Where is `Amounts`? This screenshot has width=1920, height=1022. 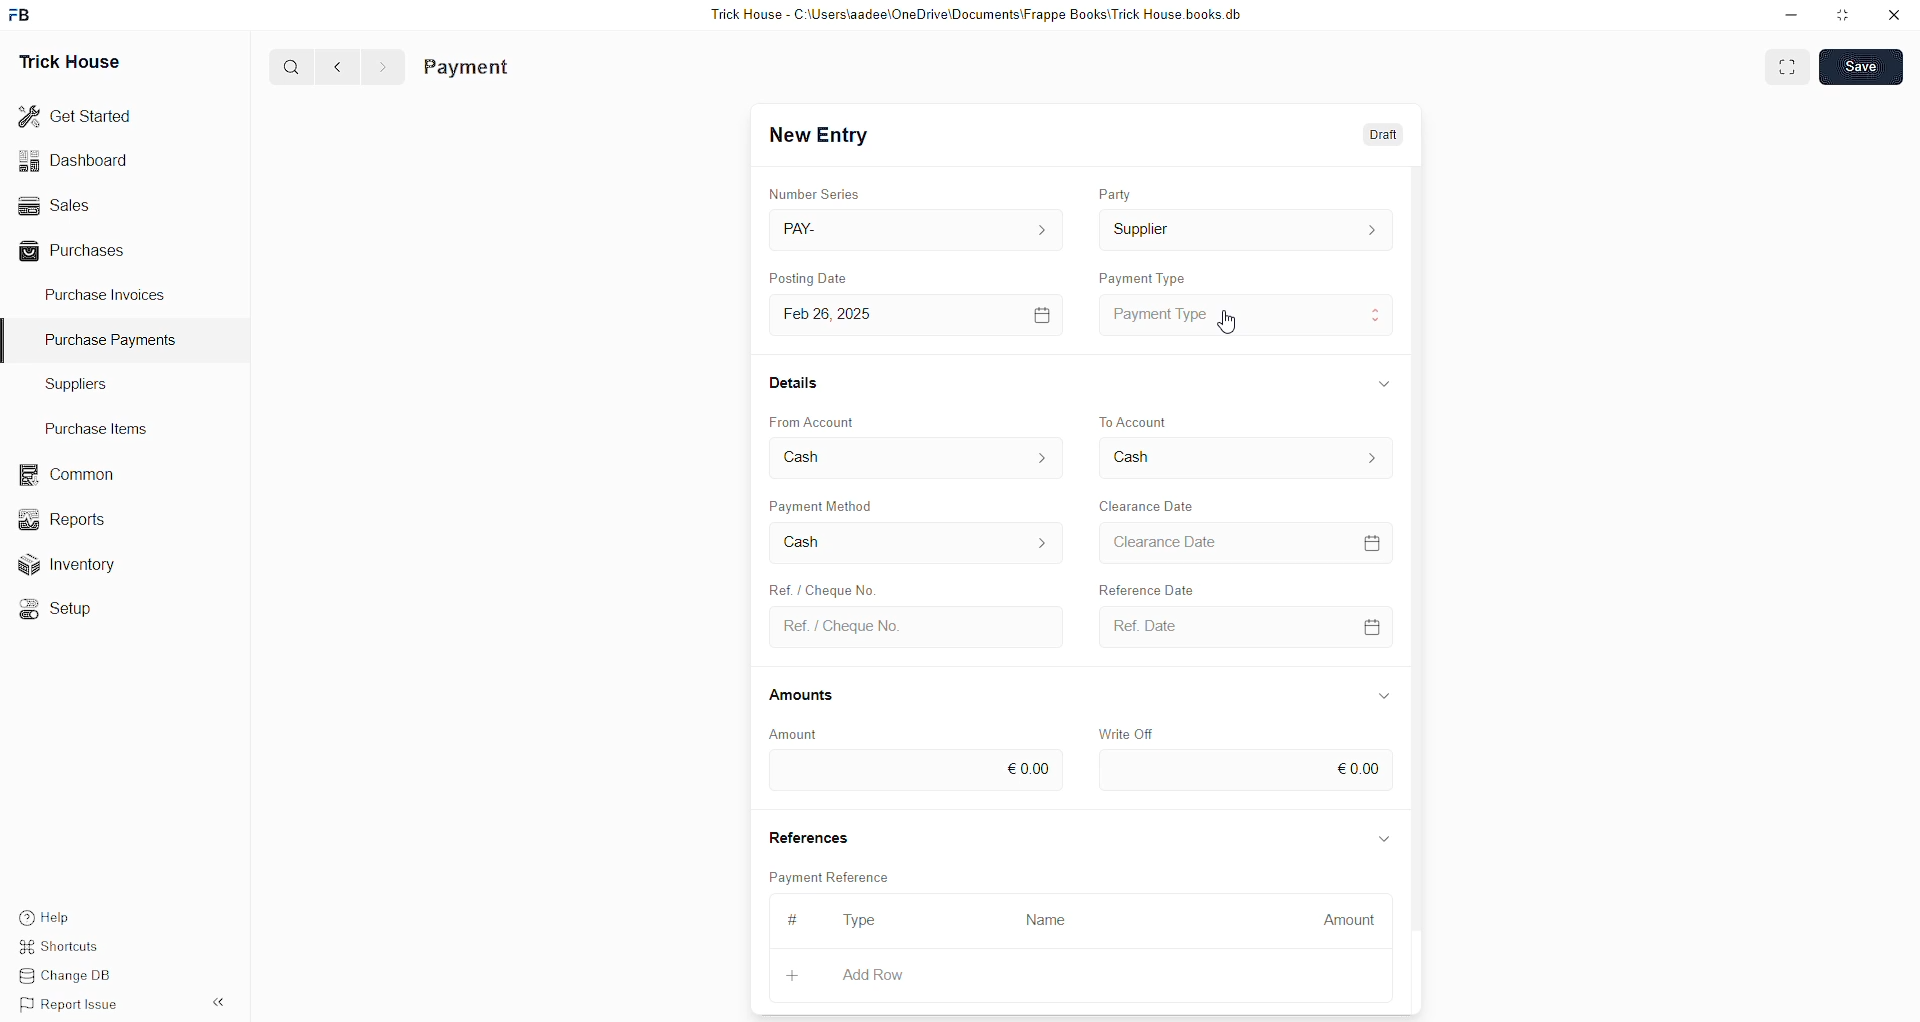 Amounts is located at coordinates (809, 694).